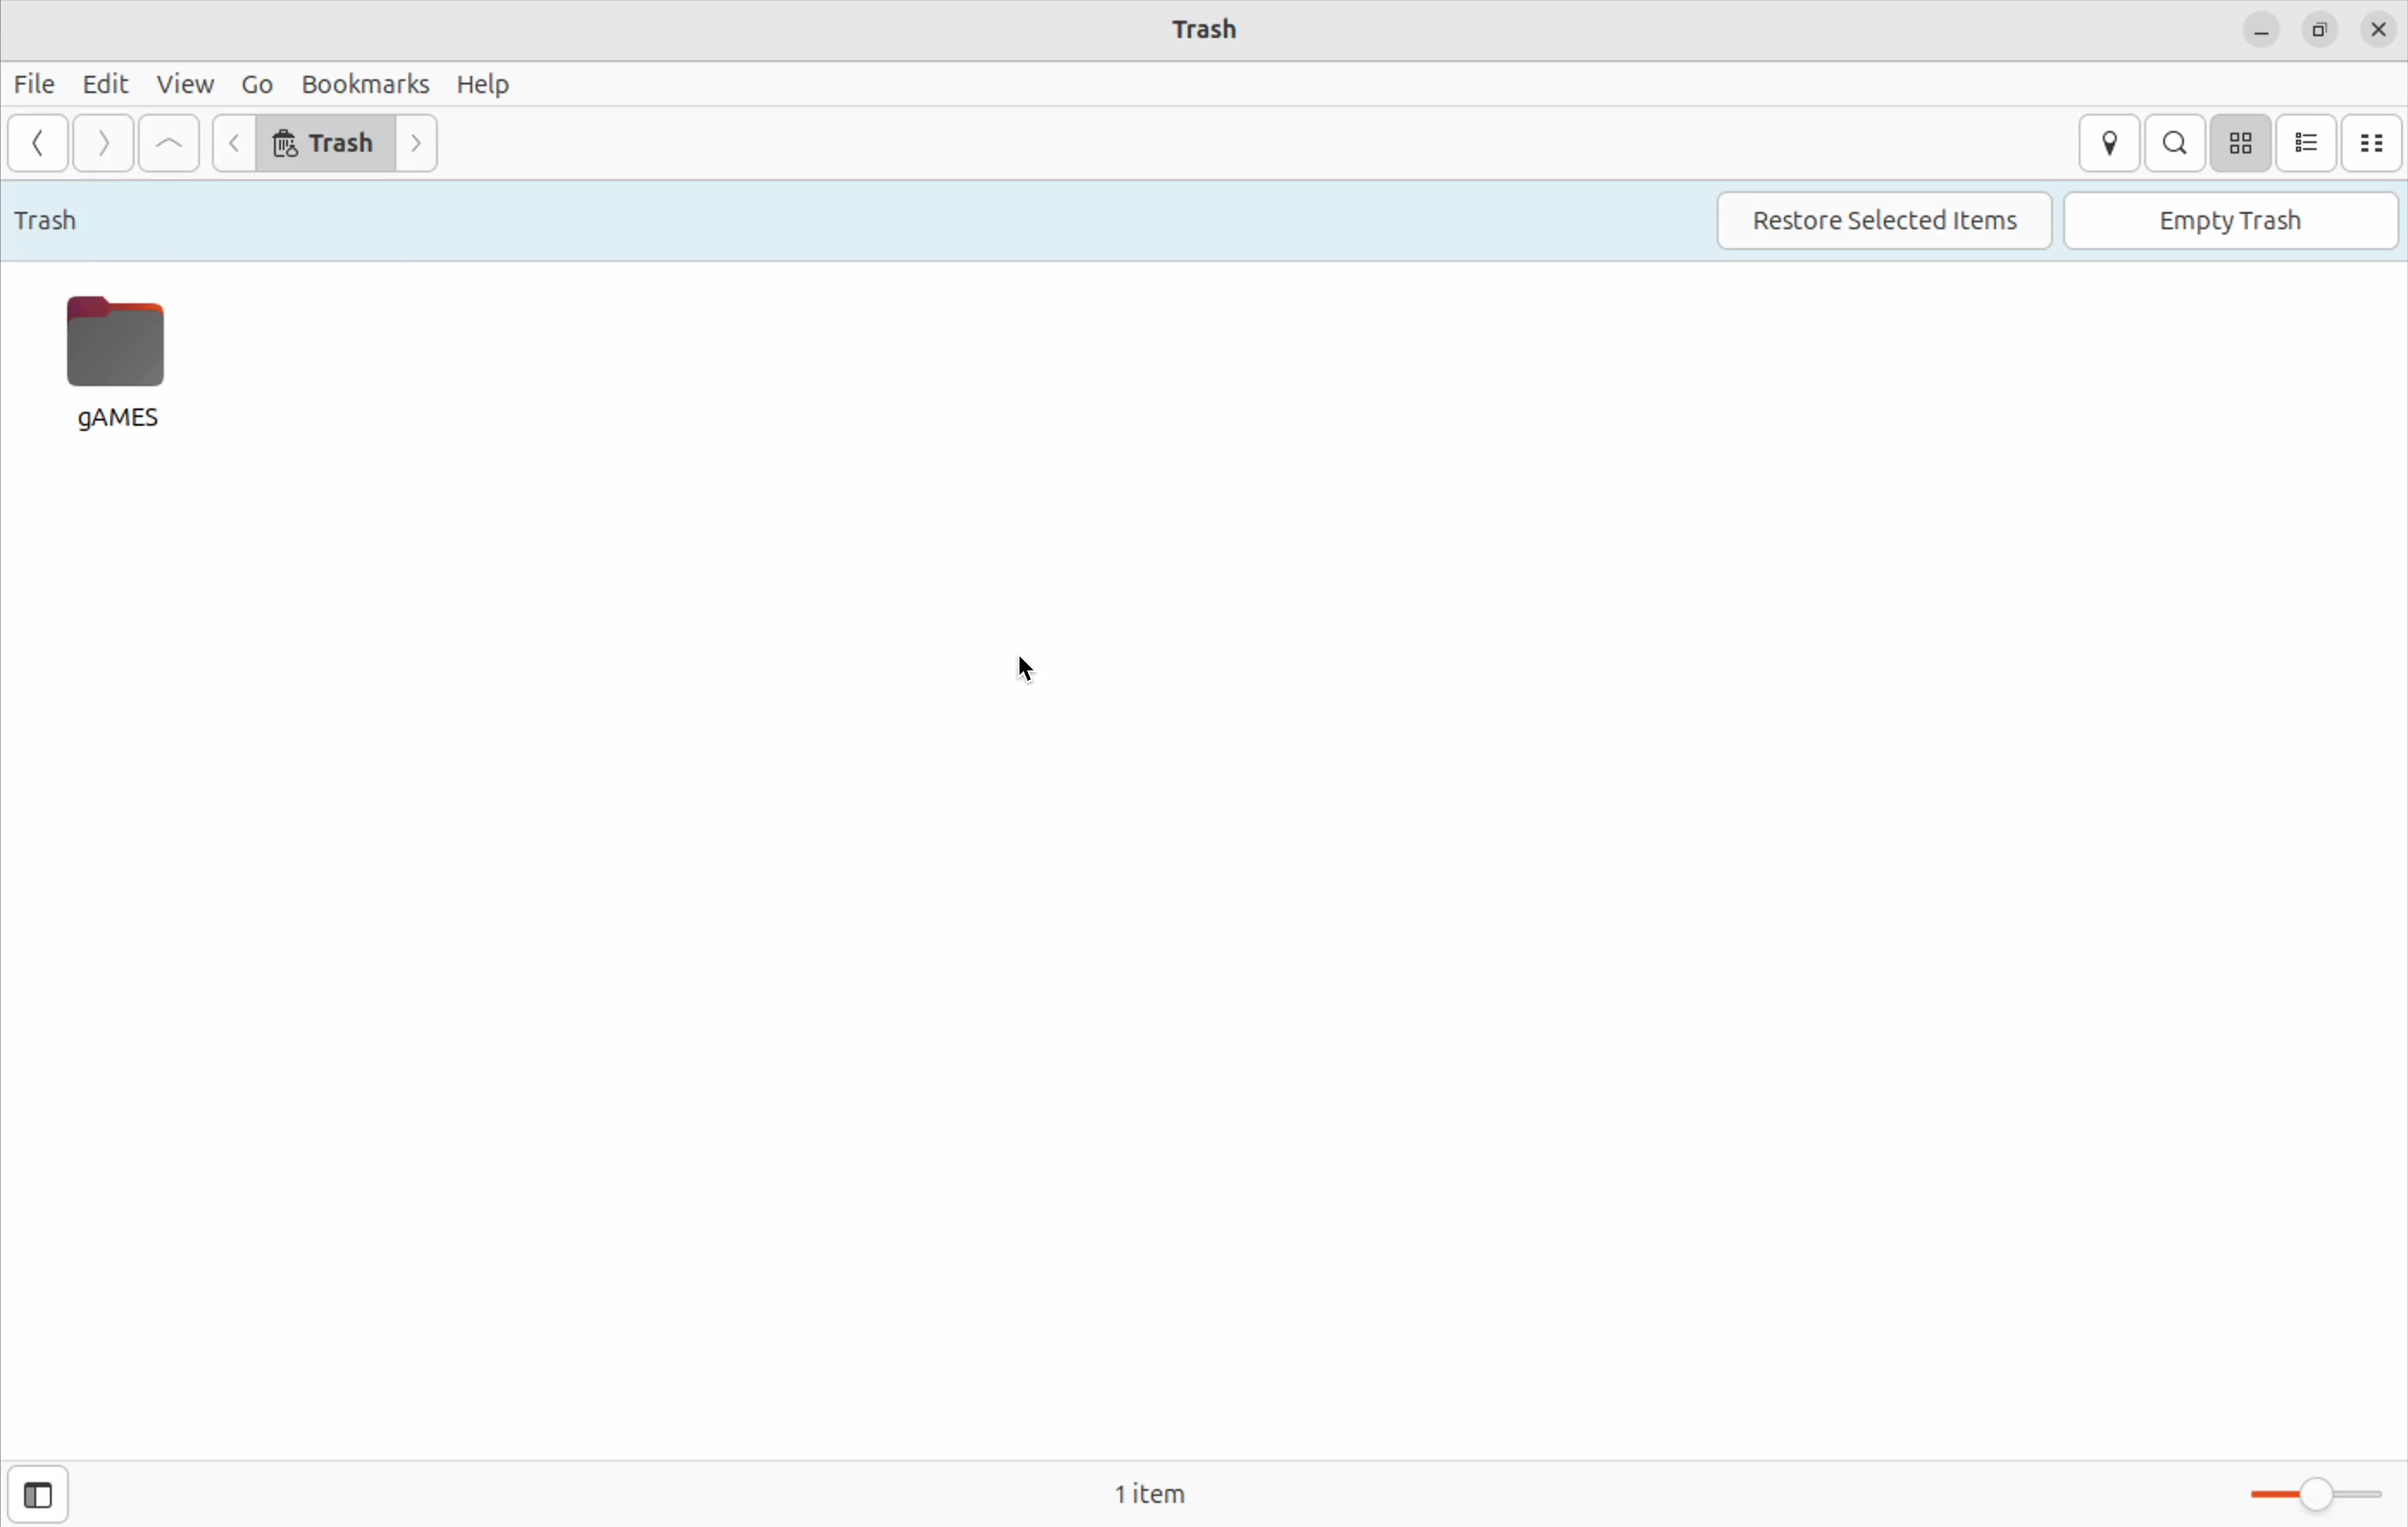 The height and width of the screenshot is (1527, 2408). Describe the element at coordinates (2308, 143) in the screenshot. I see `list view` at that location.